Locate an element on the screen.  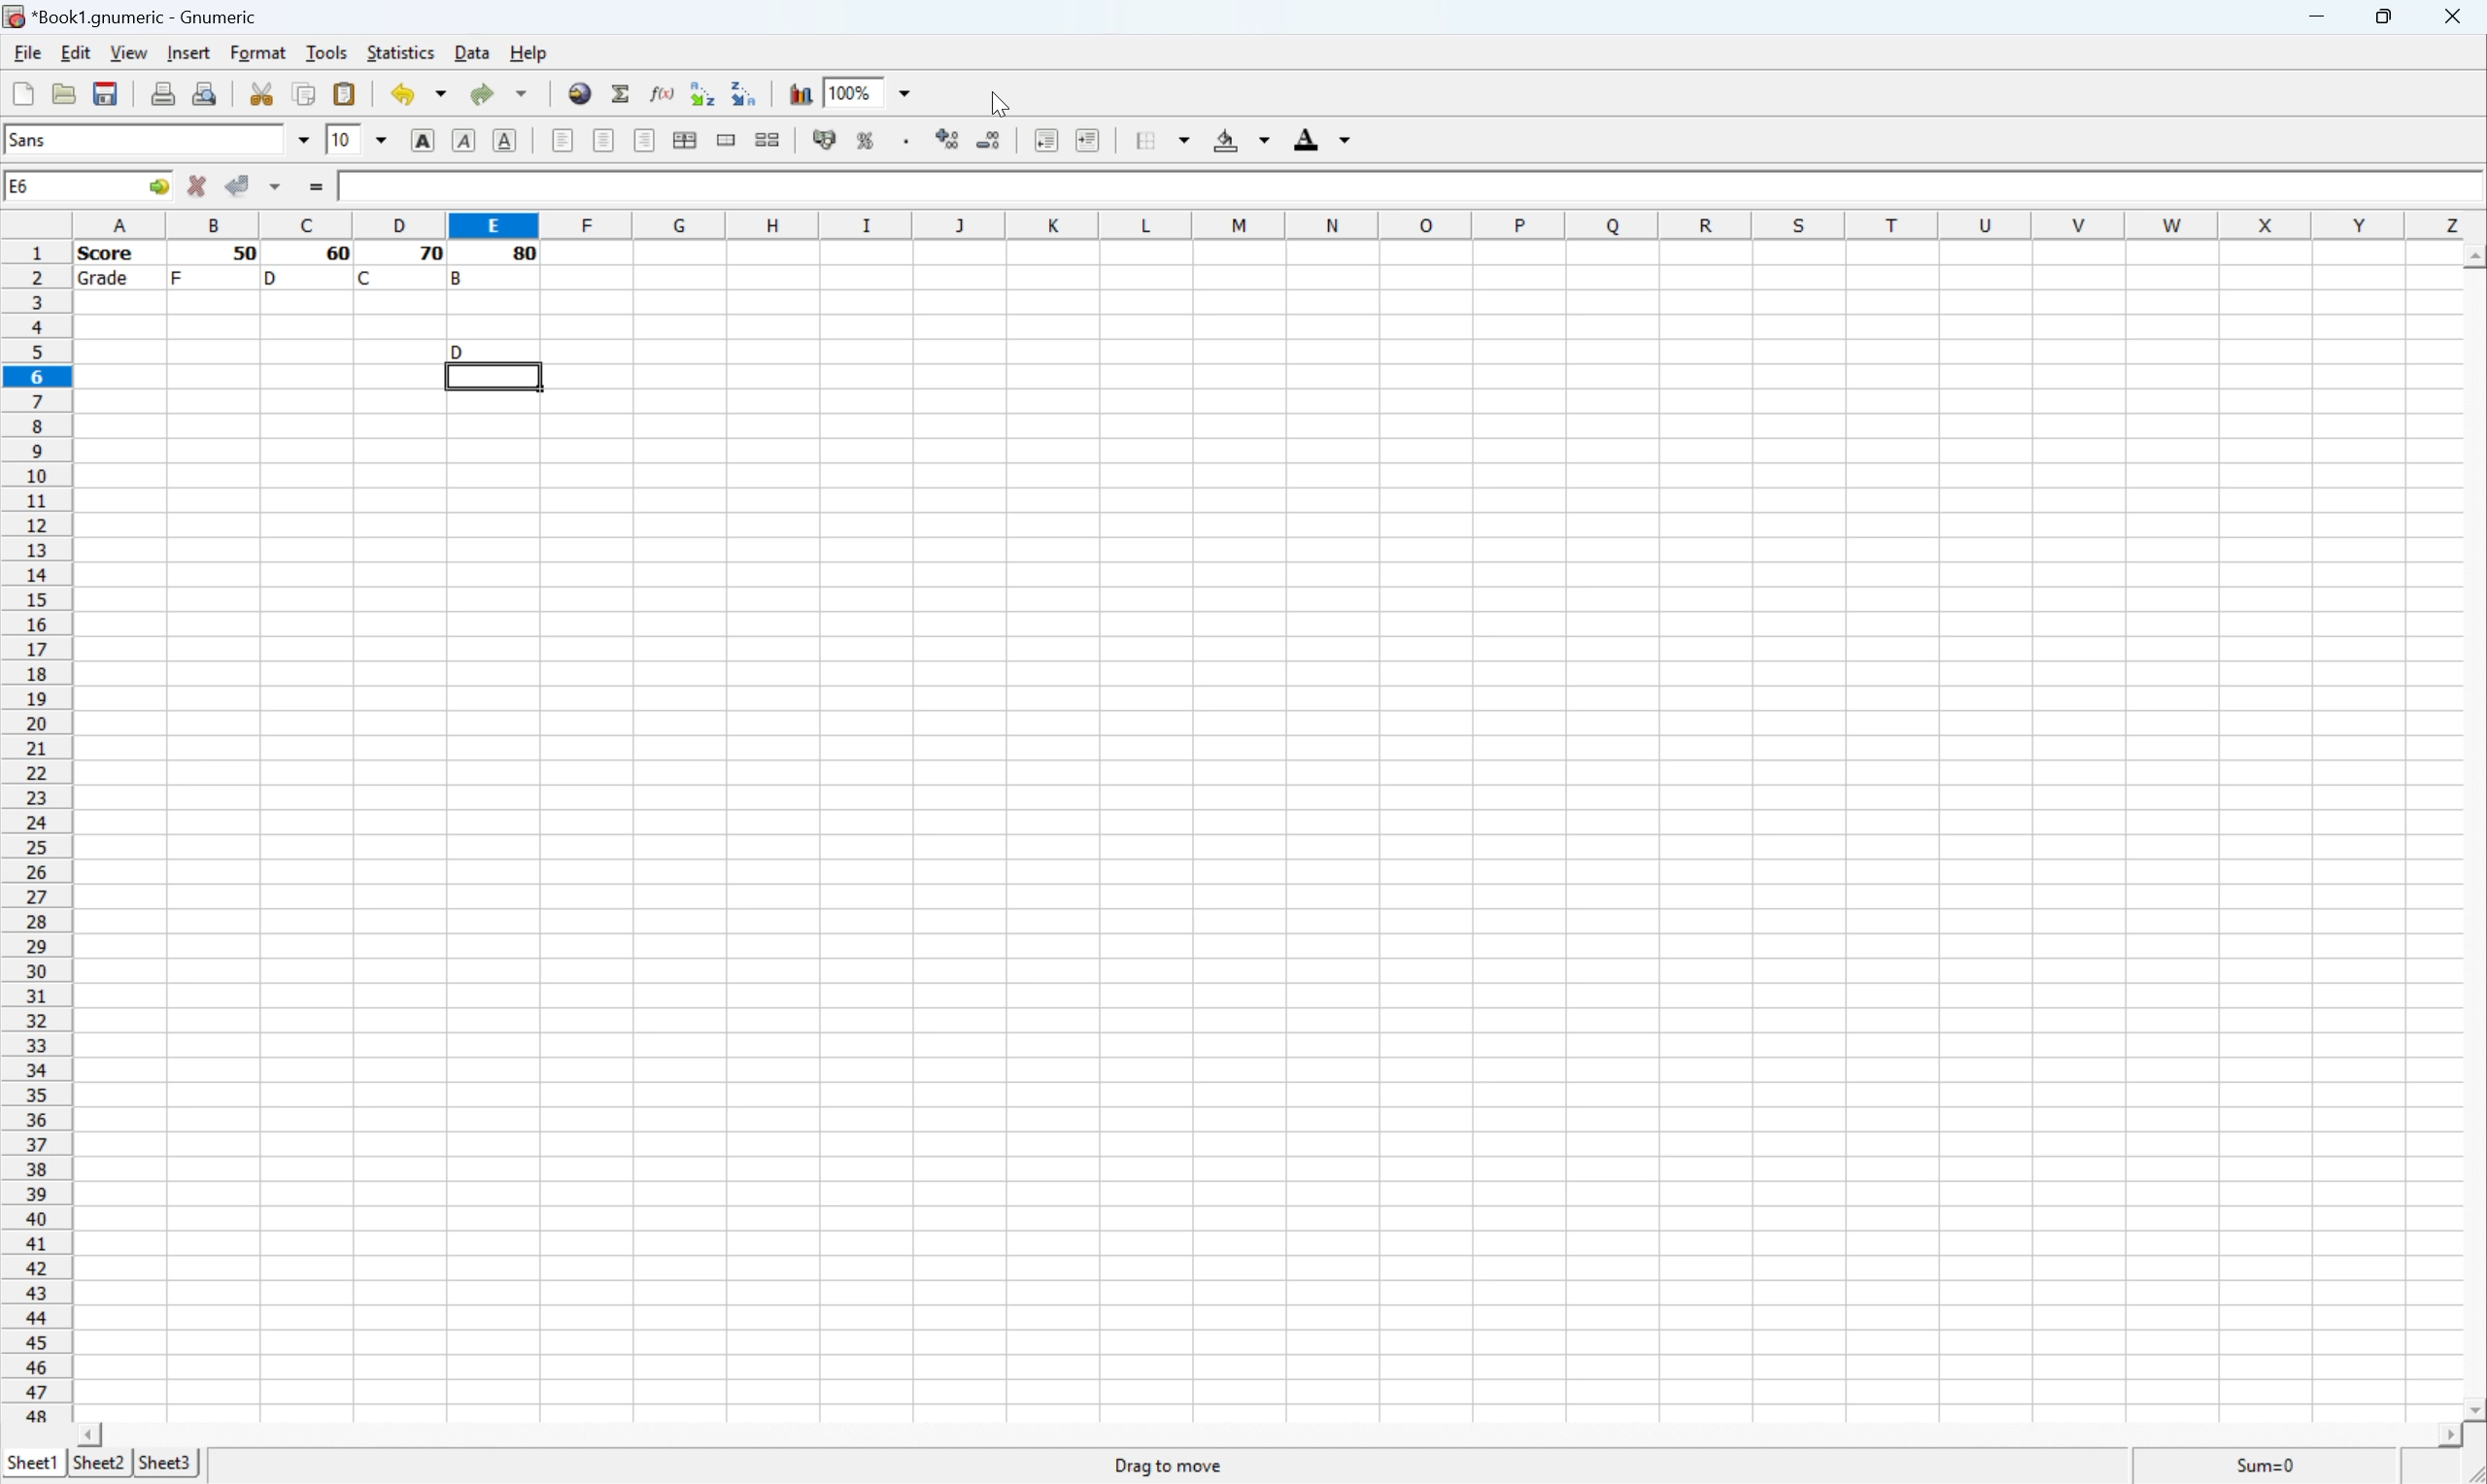
cells is located at coordinates (258, 340).